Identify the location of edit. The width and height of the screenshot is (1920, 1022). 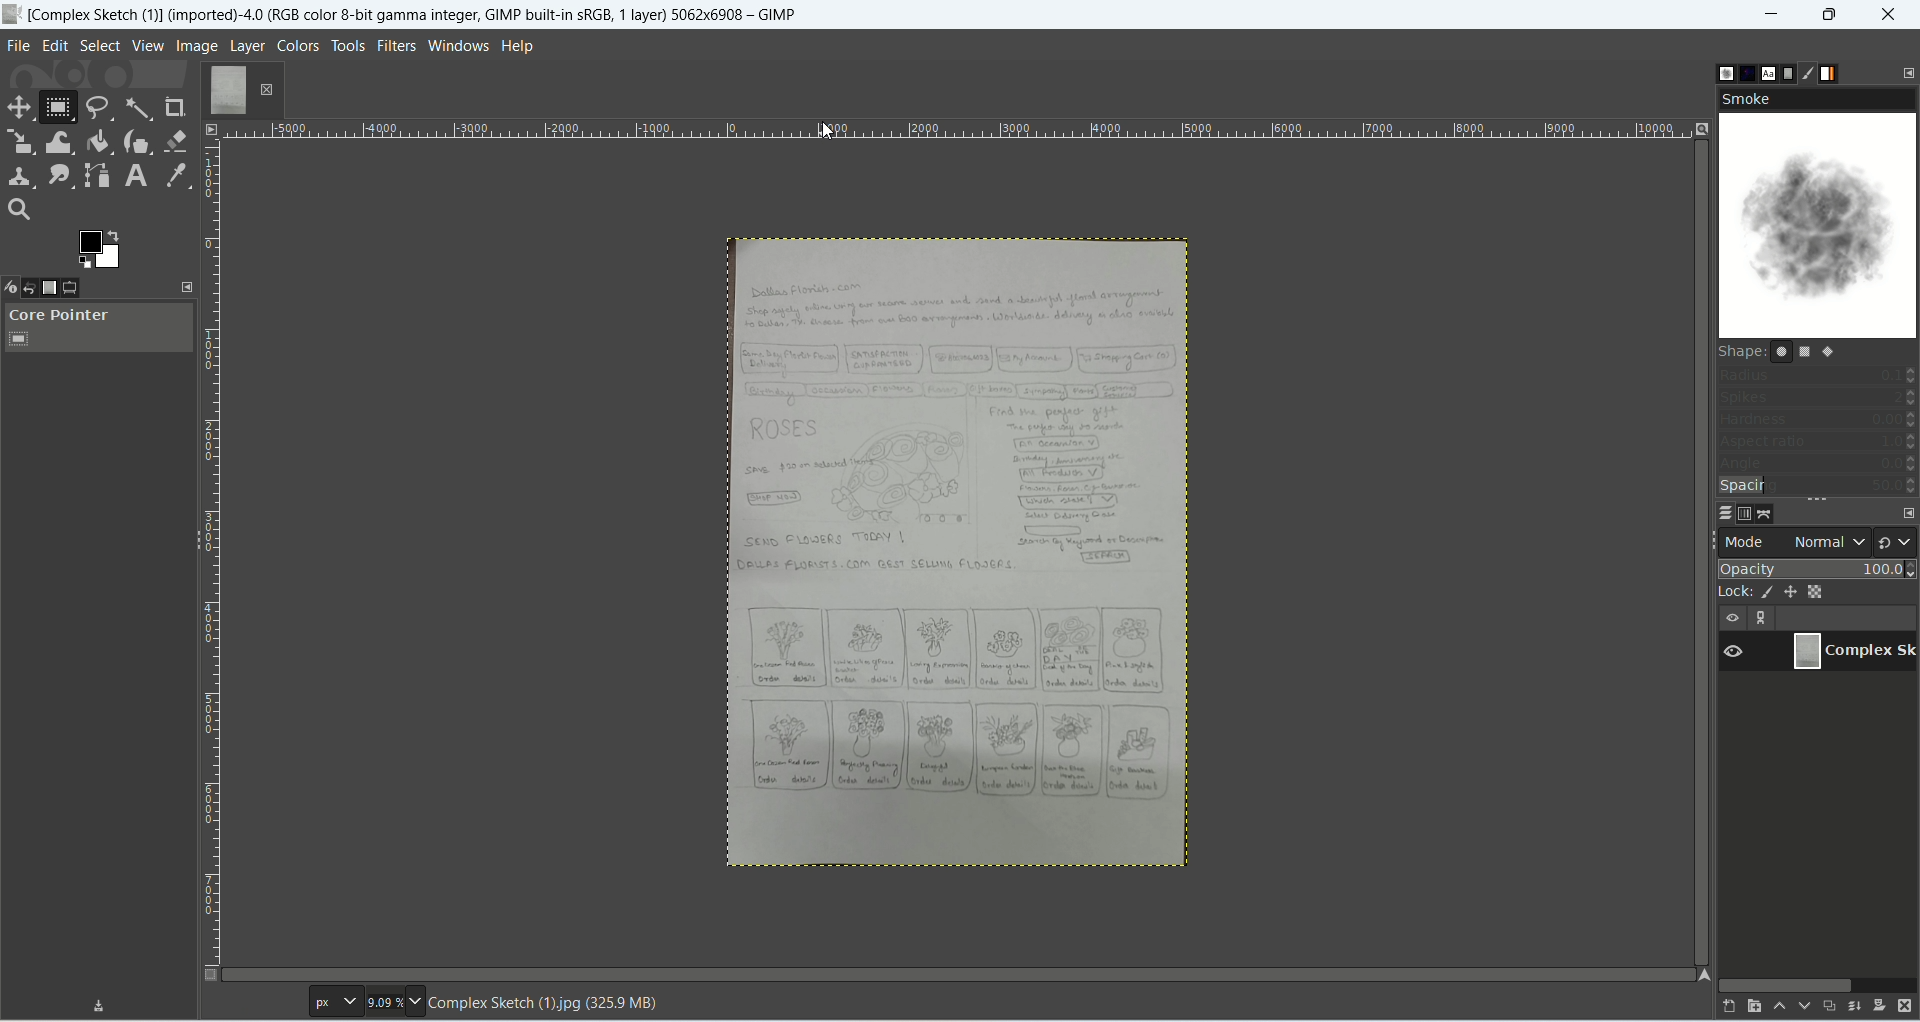
(61, 45).